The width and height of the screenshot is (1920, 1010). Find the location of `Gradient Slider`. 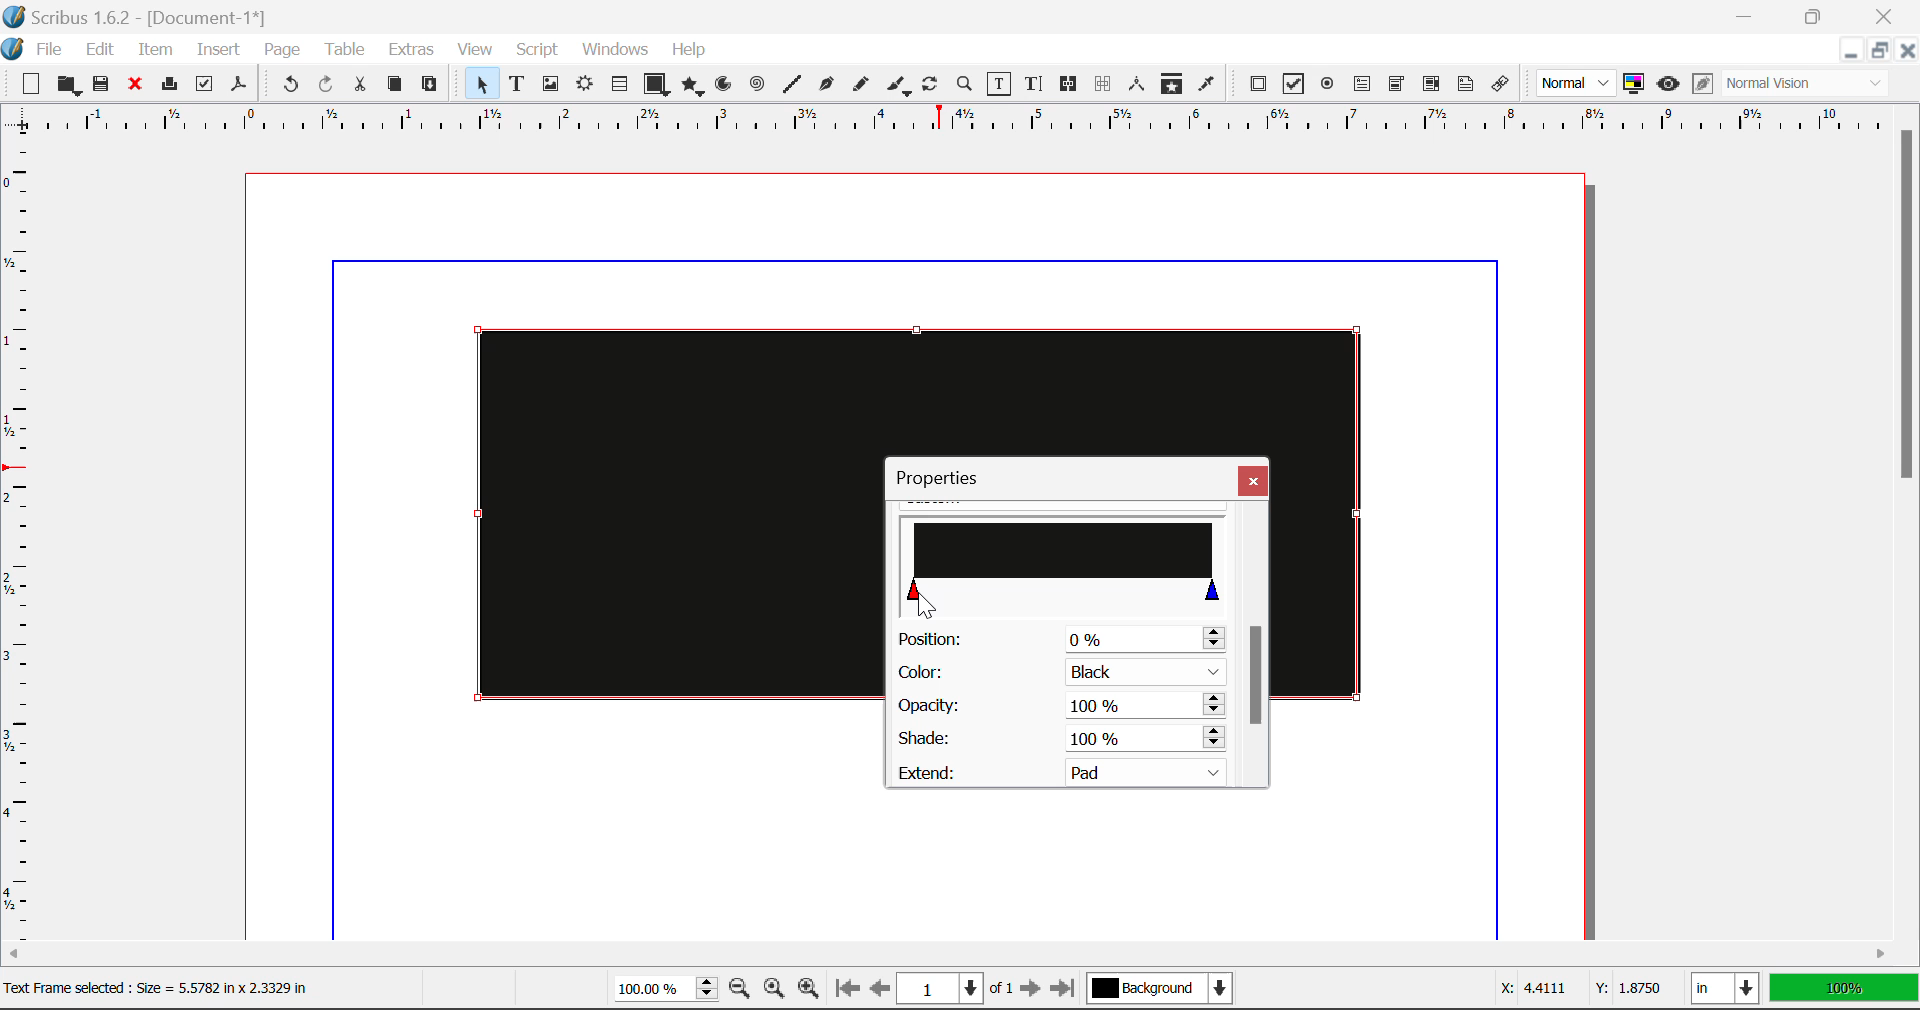

Gradient Slider is located at coordinates (1066, 559).